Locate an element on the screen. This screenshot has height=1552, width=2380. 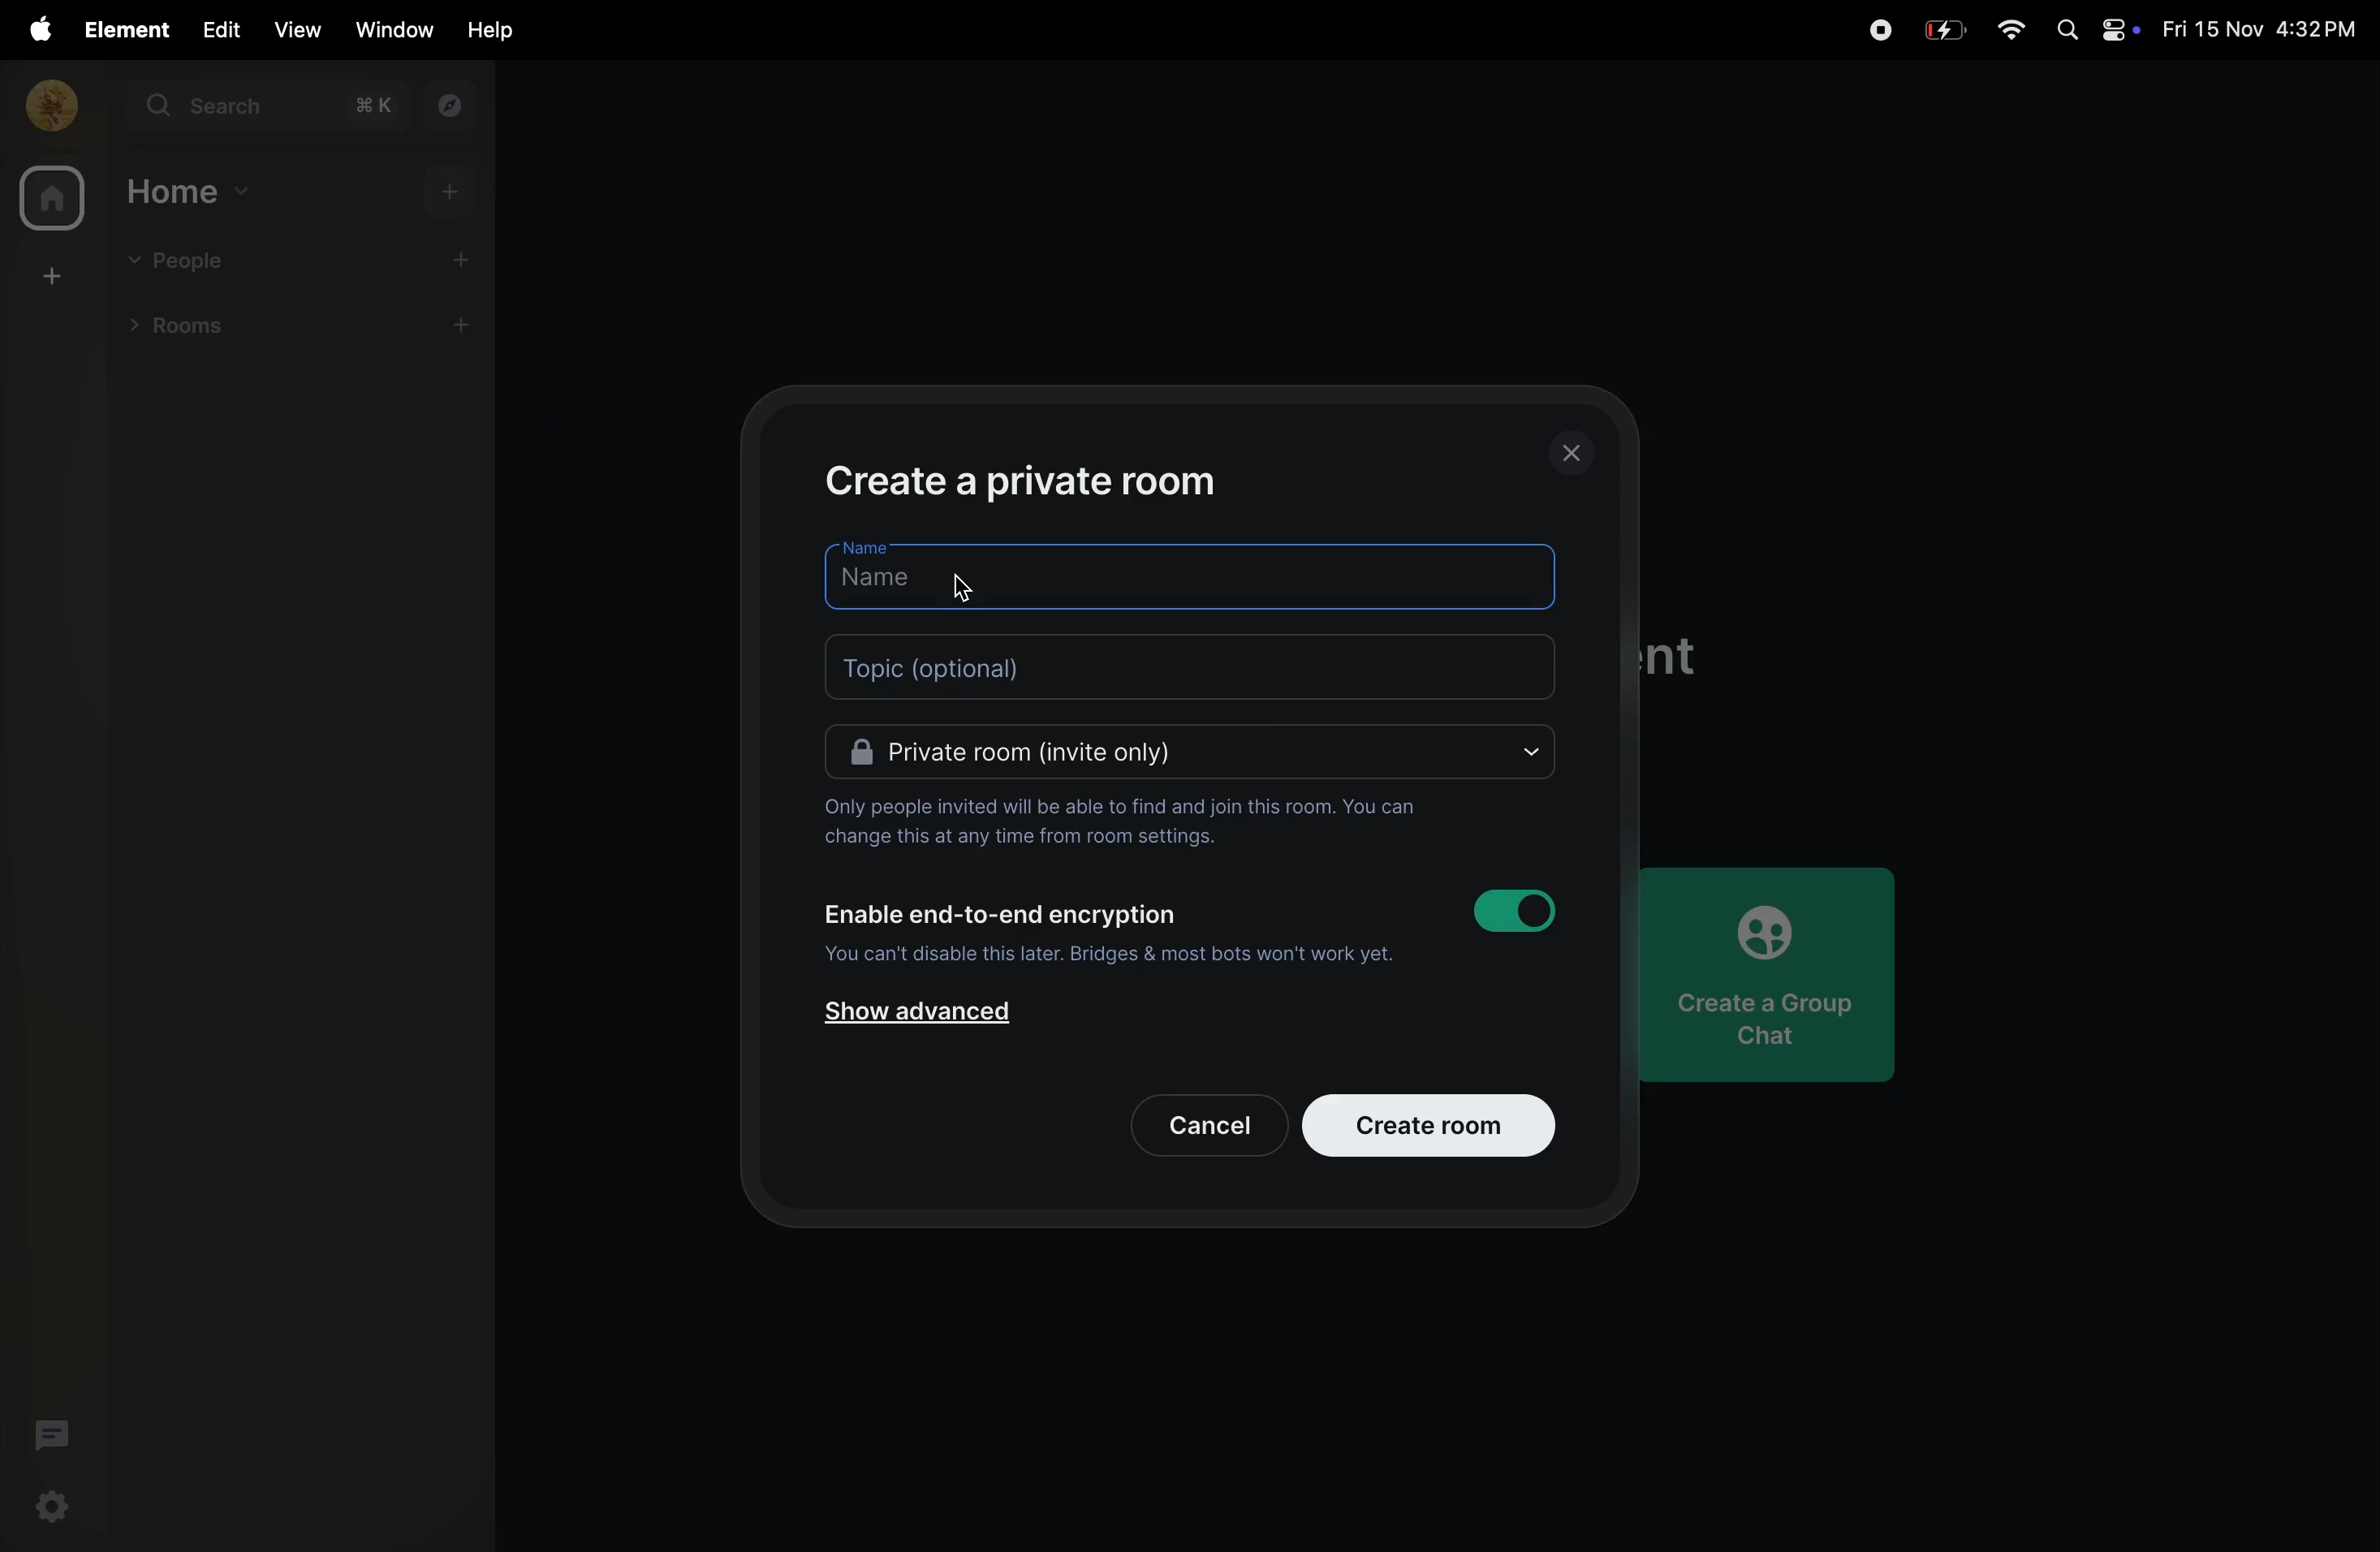
create room is located at coordinates (48, 277).